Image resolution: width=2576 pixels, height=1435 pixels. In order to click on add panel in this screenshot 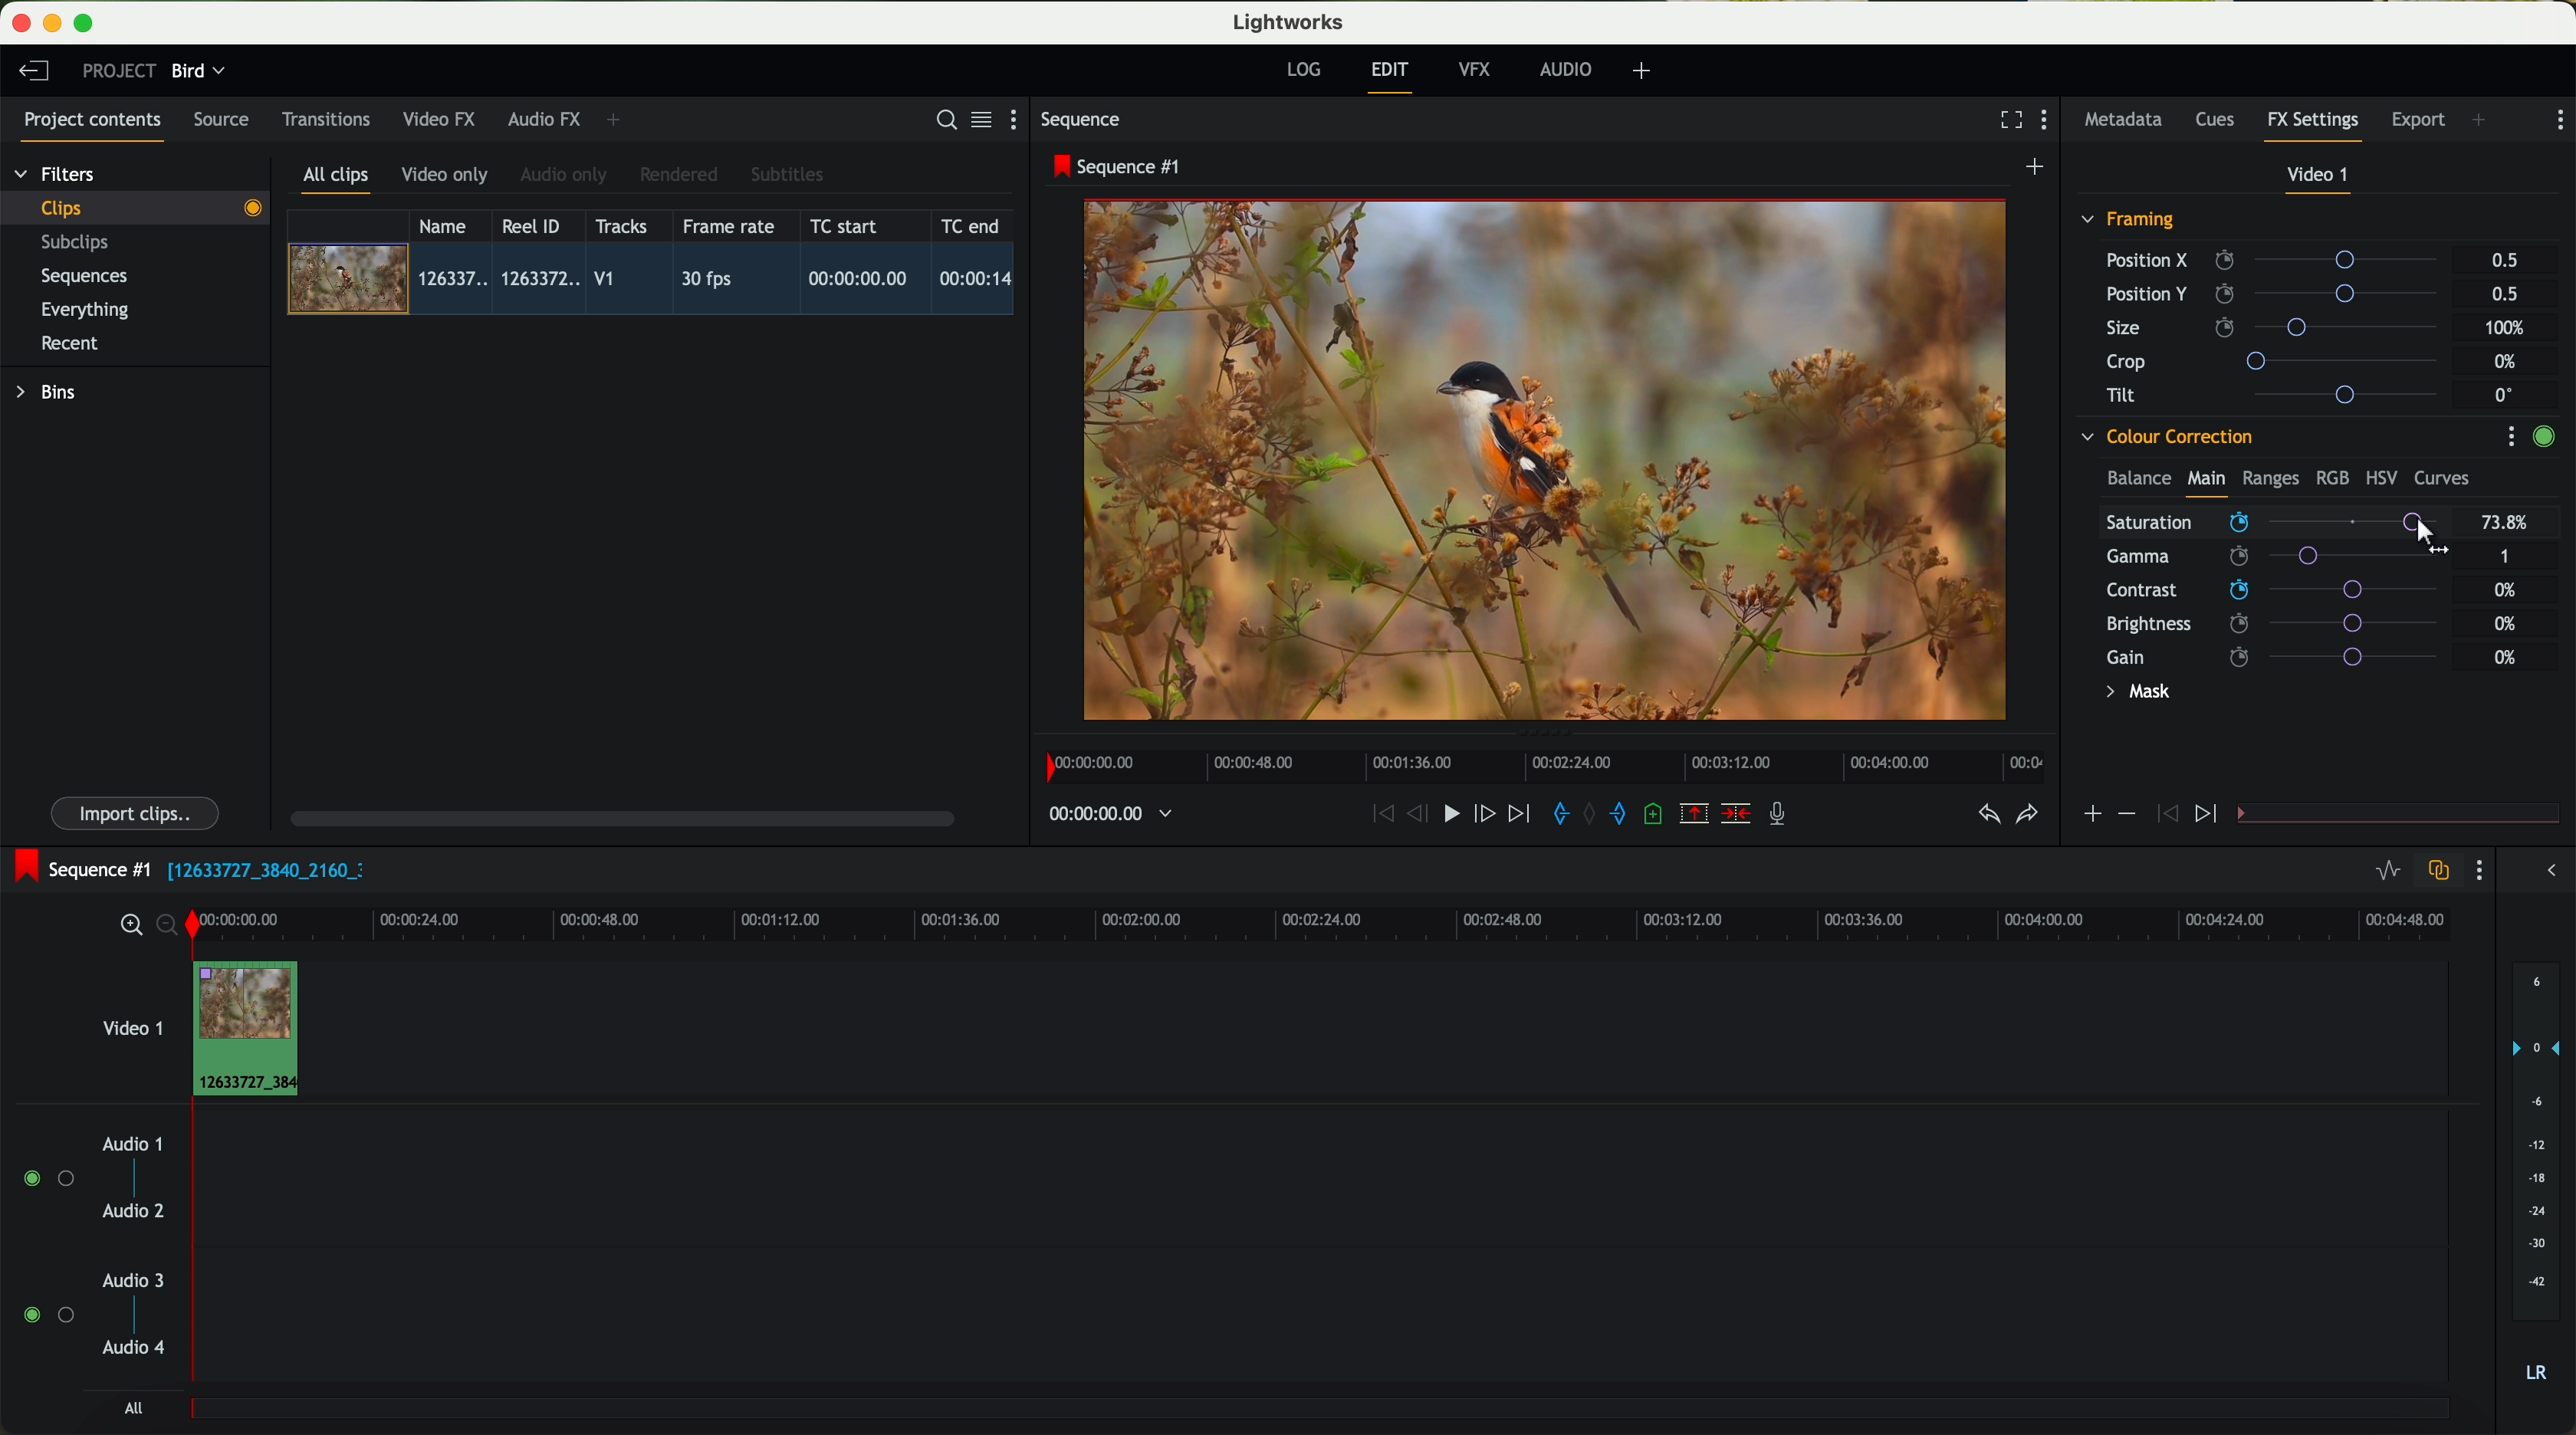, I will do `click(2484, 122)`.